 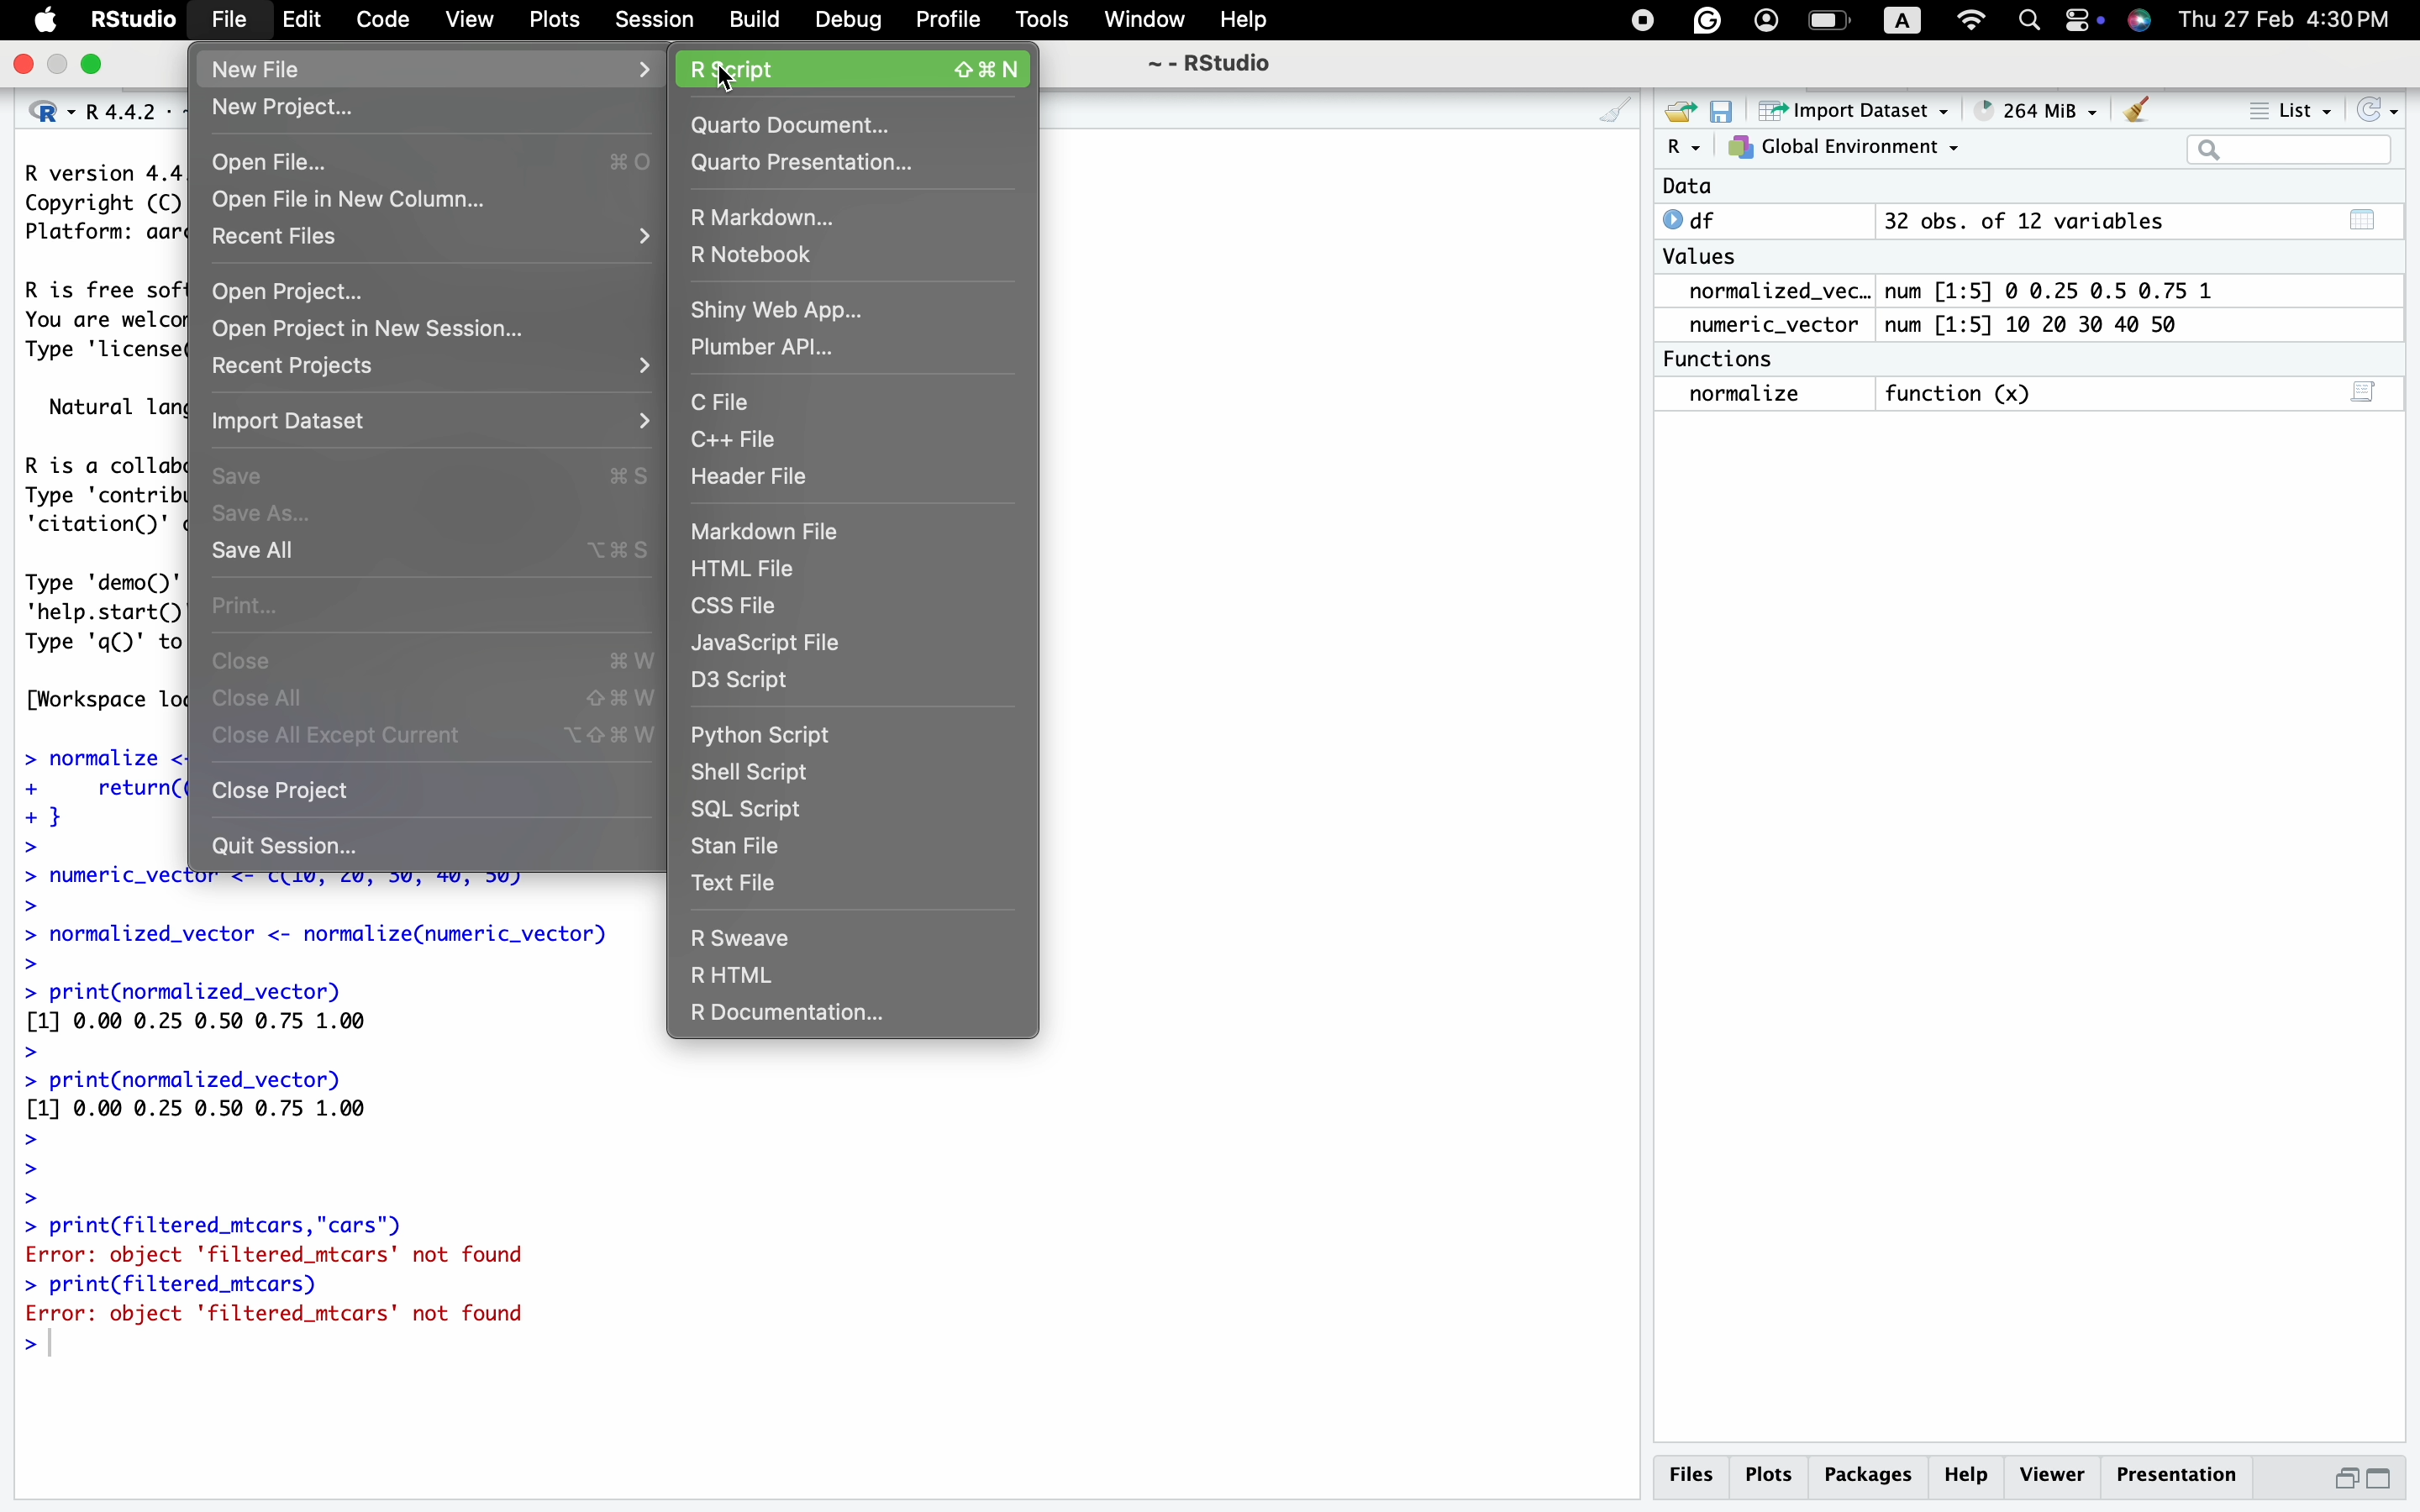 What do you see at coordinates (1769, 326) in the screenshot?
I see `numeric_vector` at bounding box center [1769, 326].